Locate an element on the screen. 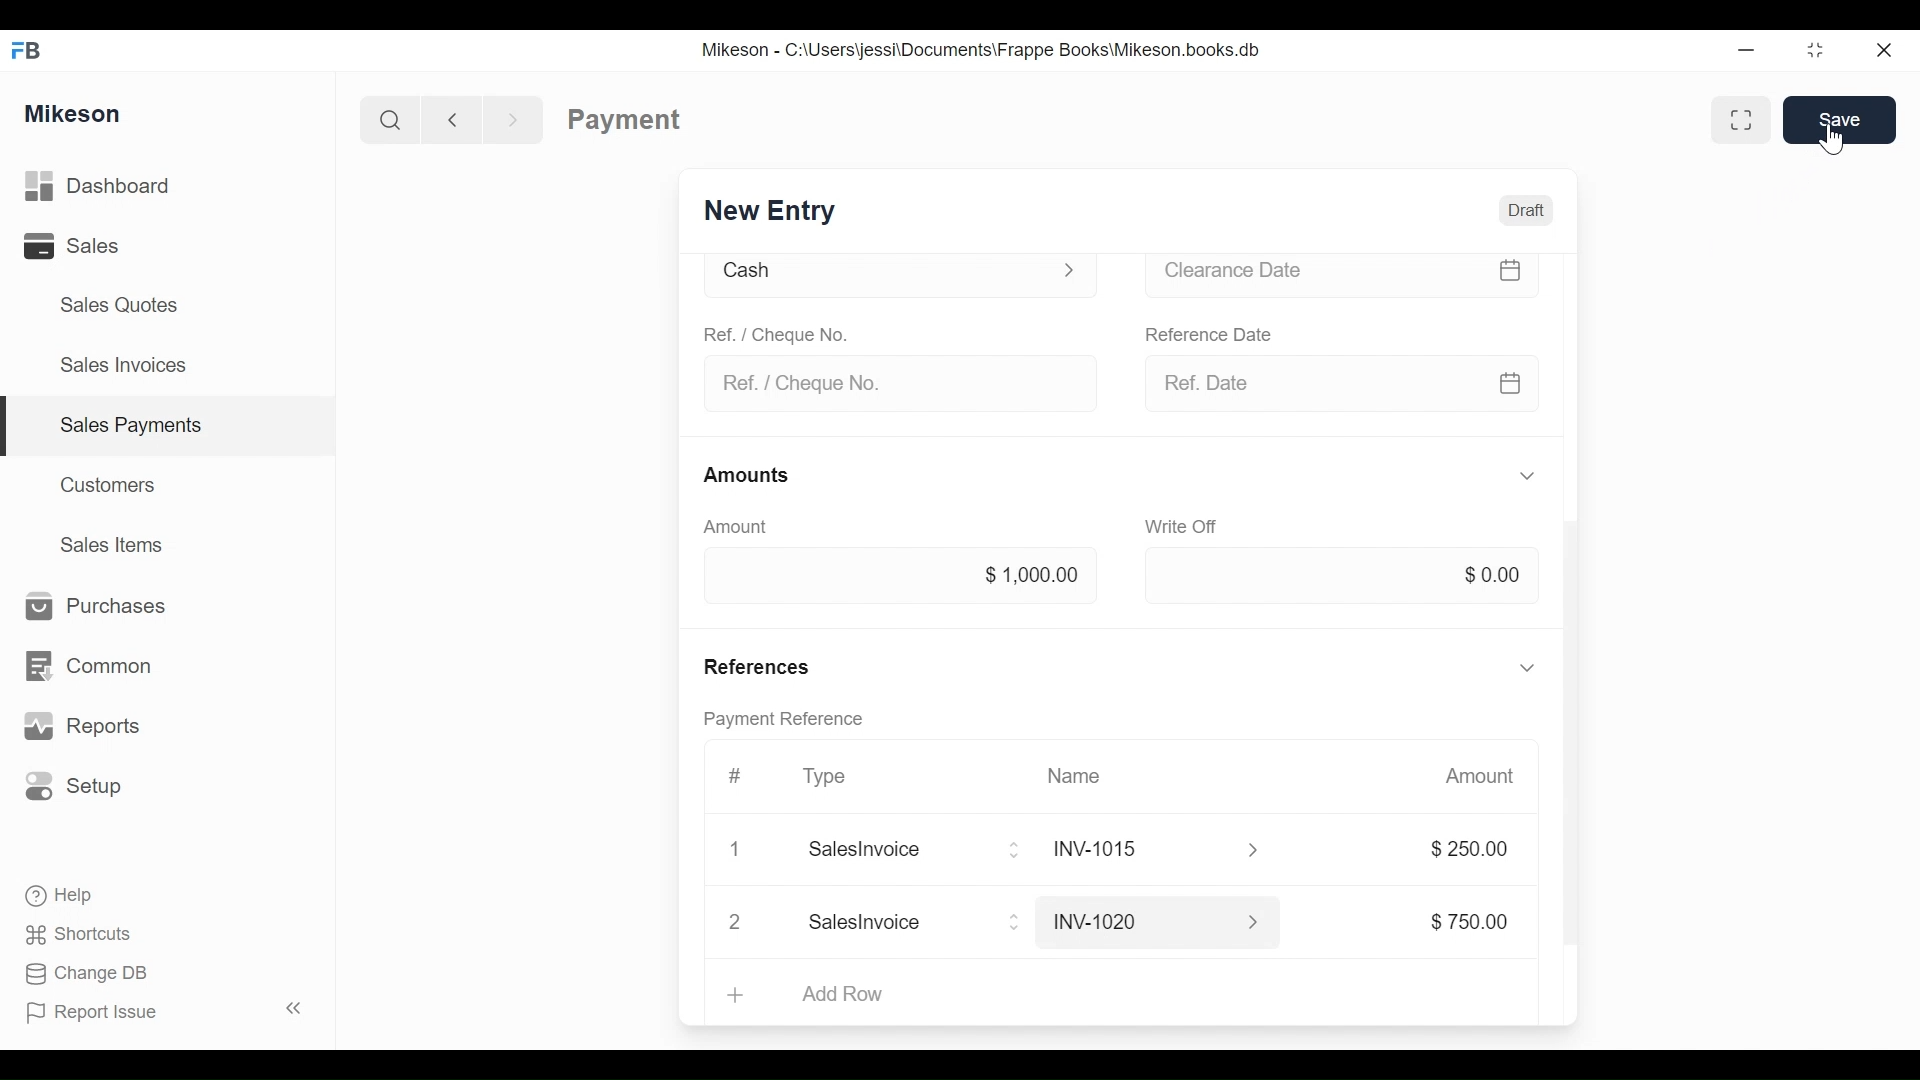  Reports is located at coordinates (86, 727).